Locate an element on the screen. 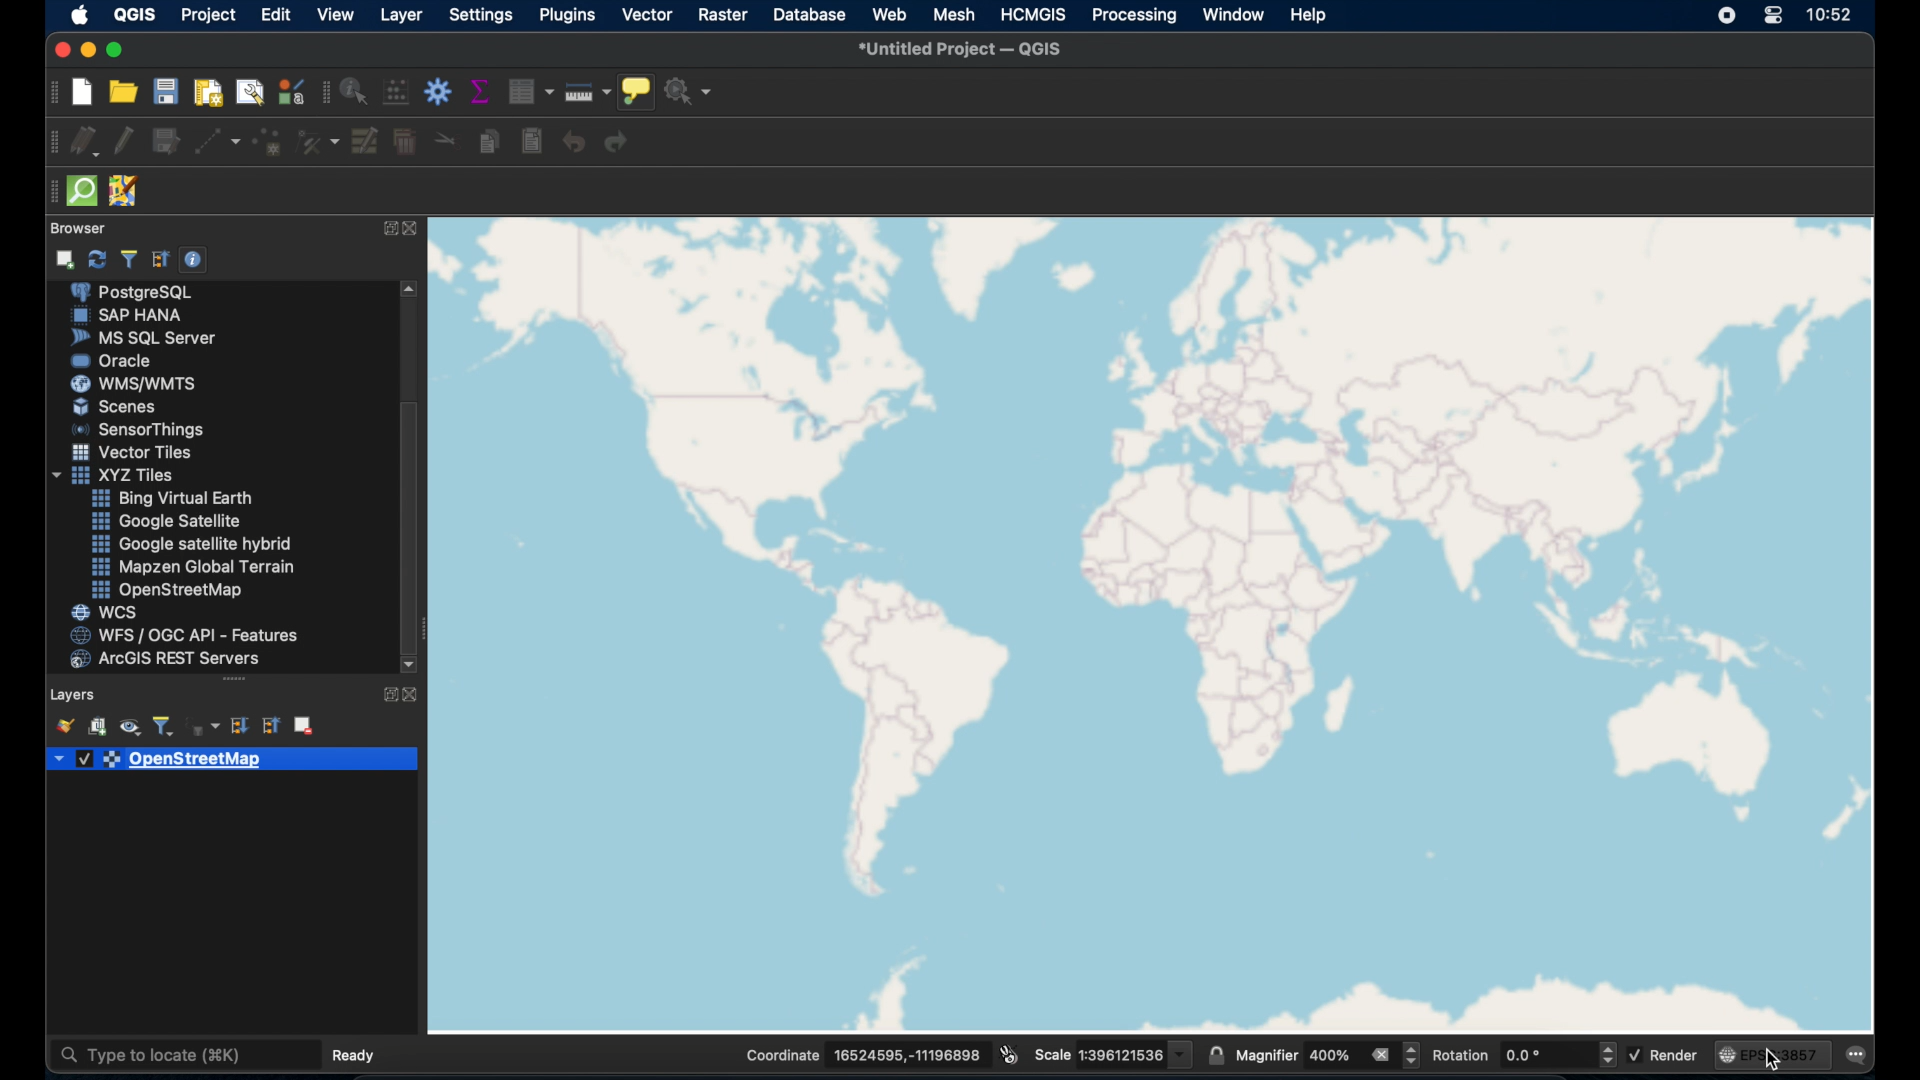  mapzen global terrain is located at coordinates (196, 568).